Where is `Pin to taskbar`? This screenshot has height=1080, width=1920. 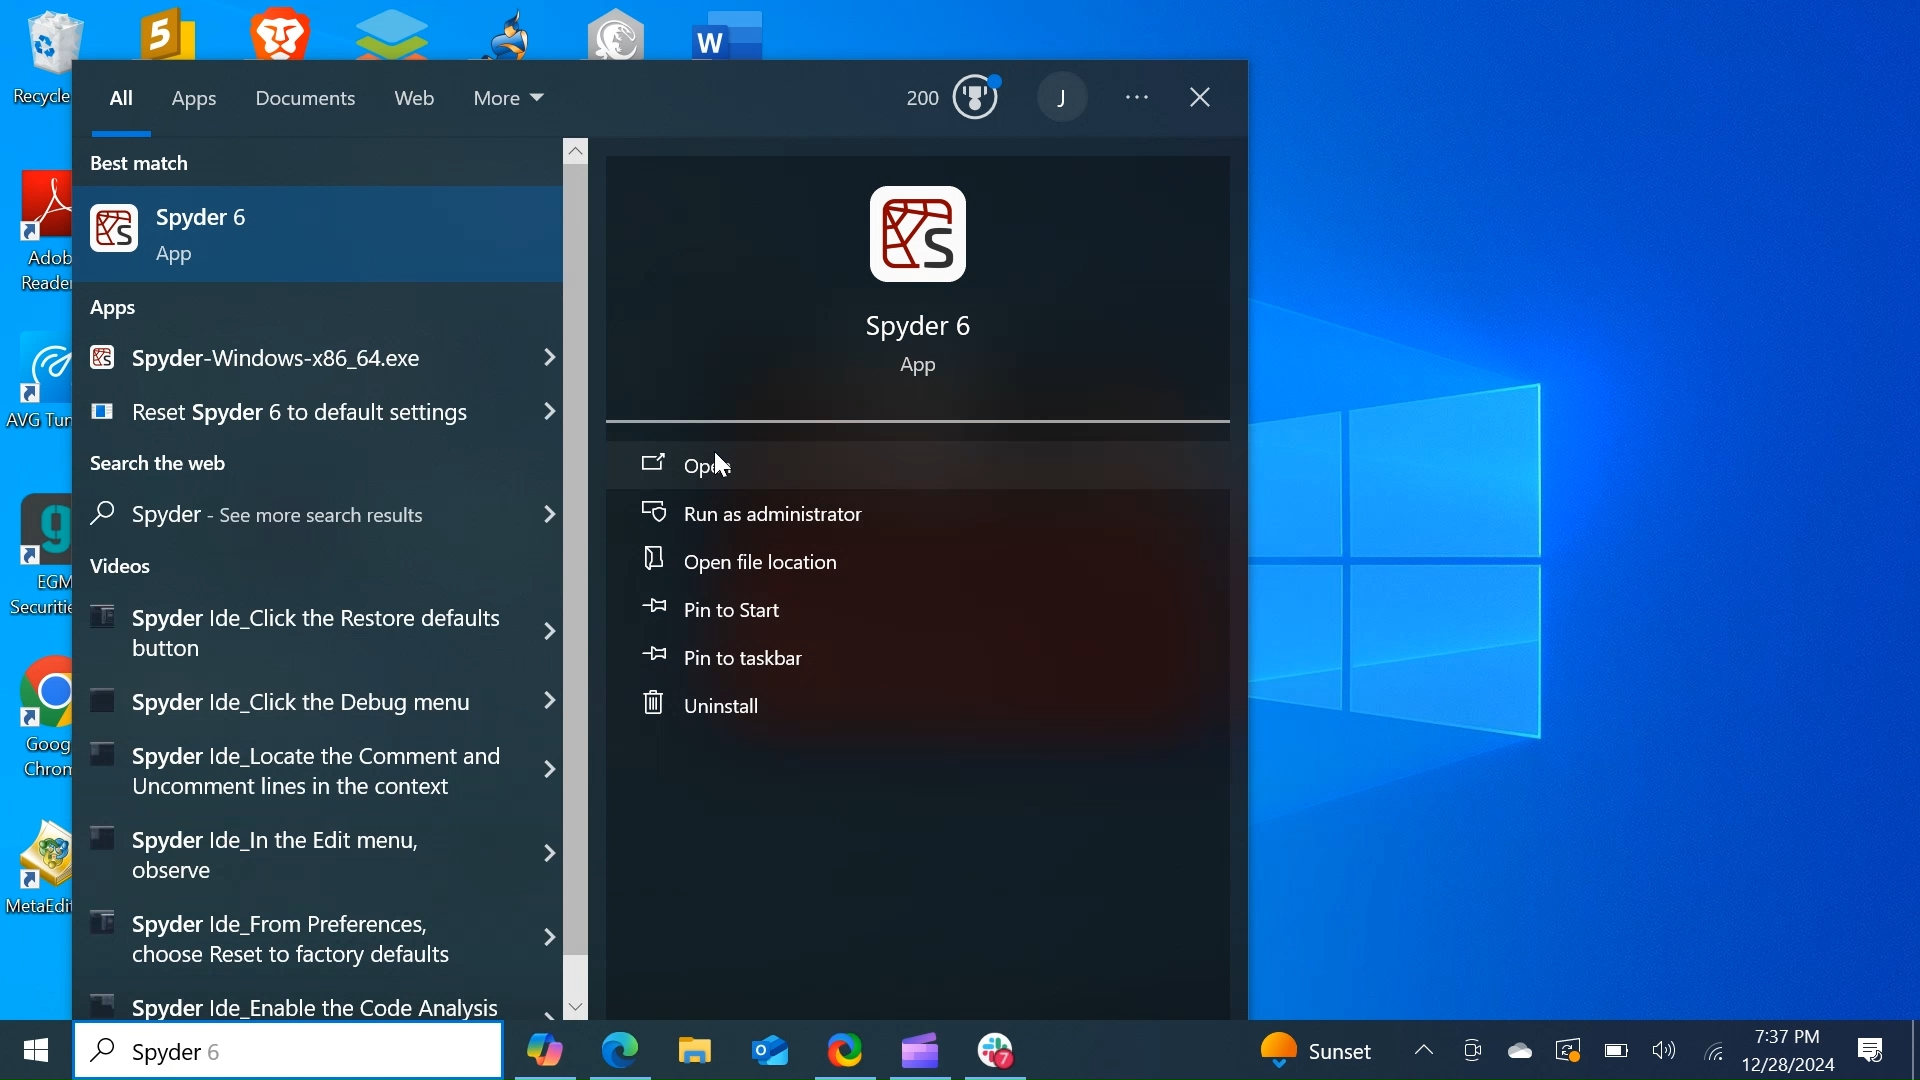
Pin to taskbar is located at coordinates (921, 657).